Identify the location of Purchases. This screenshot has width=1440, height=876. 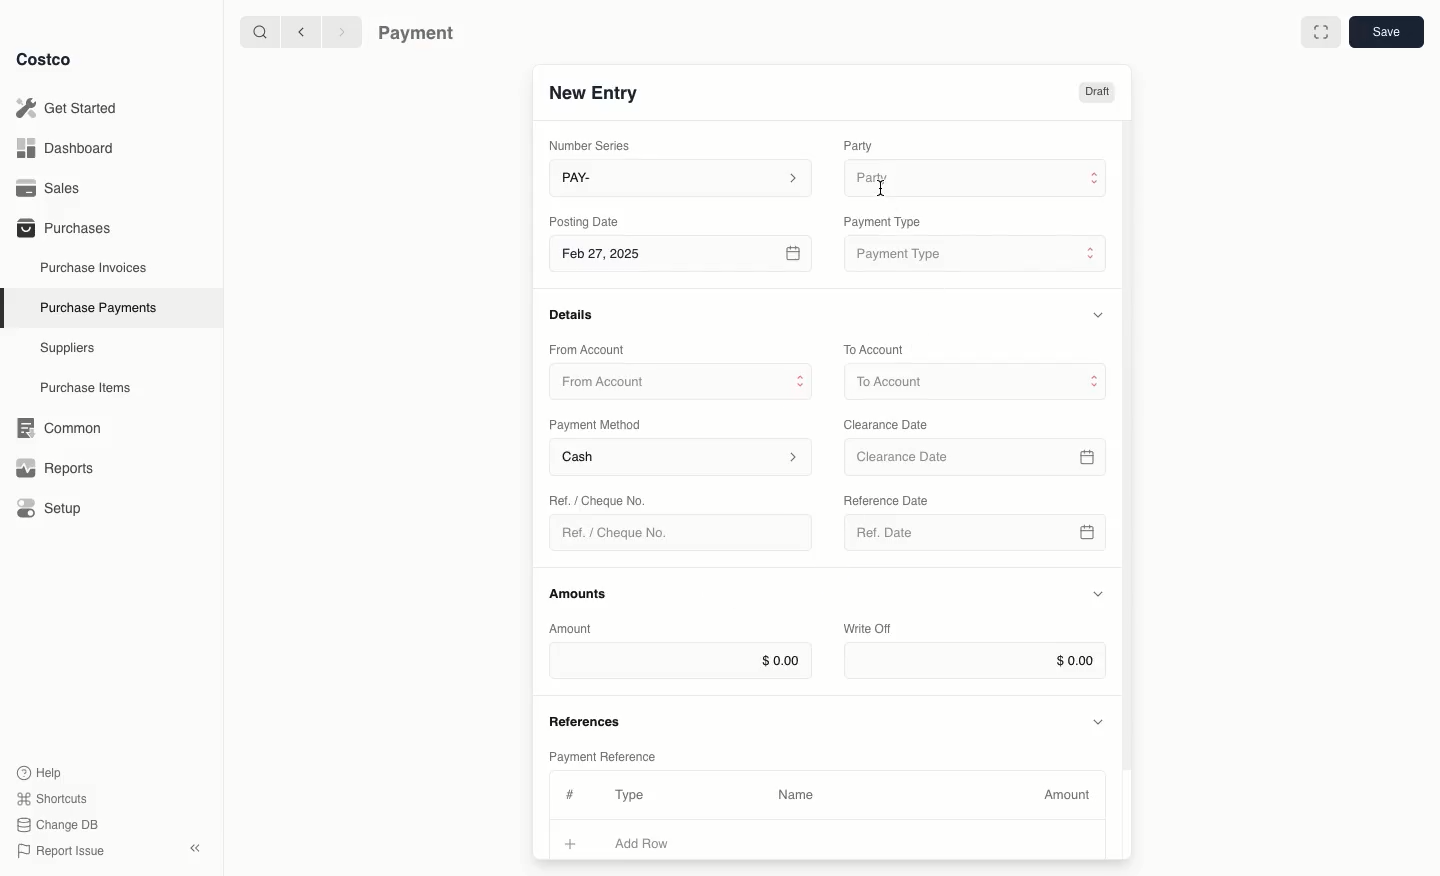
(63, 227).